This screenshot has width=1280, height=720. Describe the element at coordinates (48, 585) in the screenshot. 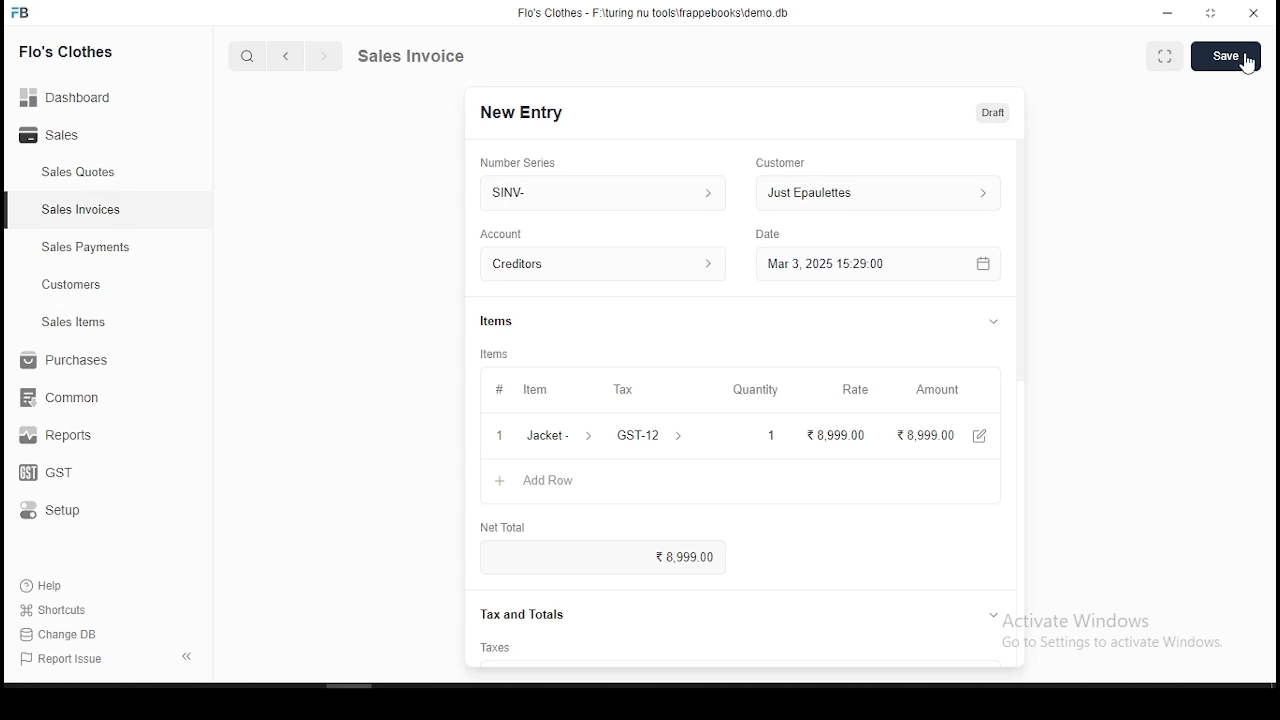

I see `help` at that location.